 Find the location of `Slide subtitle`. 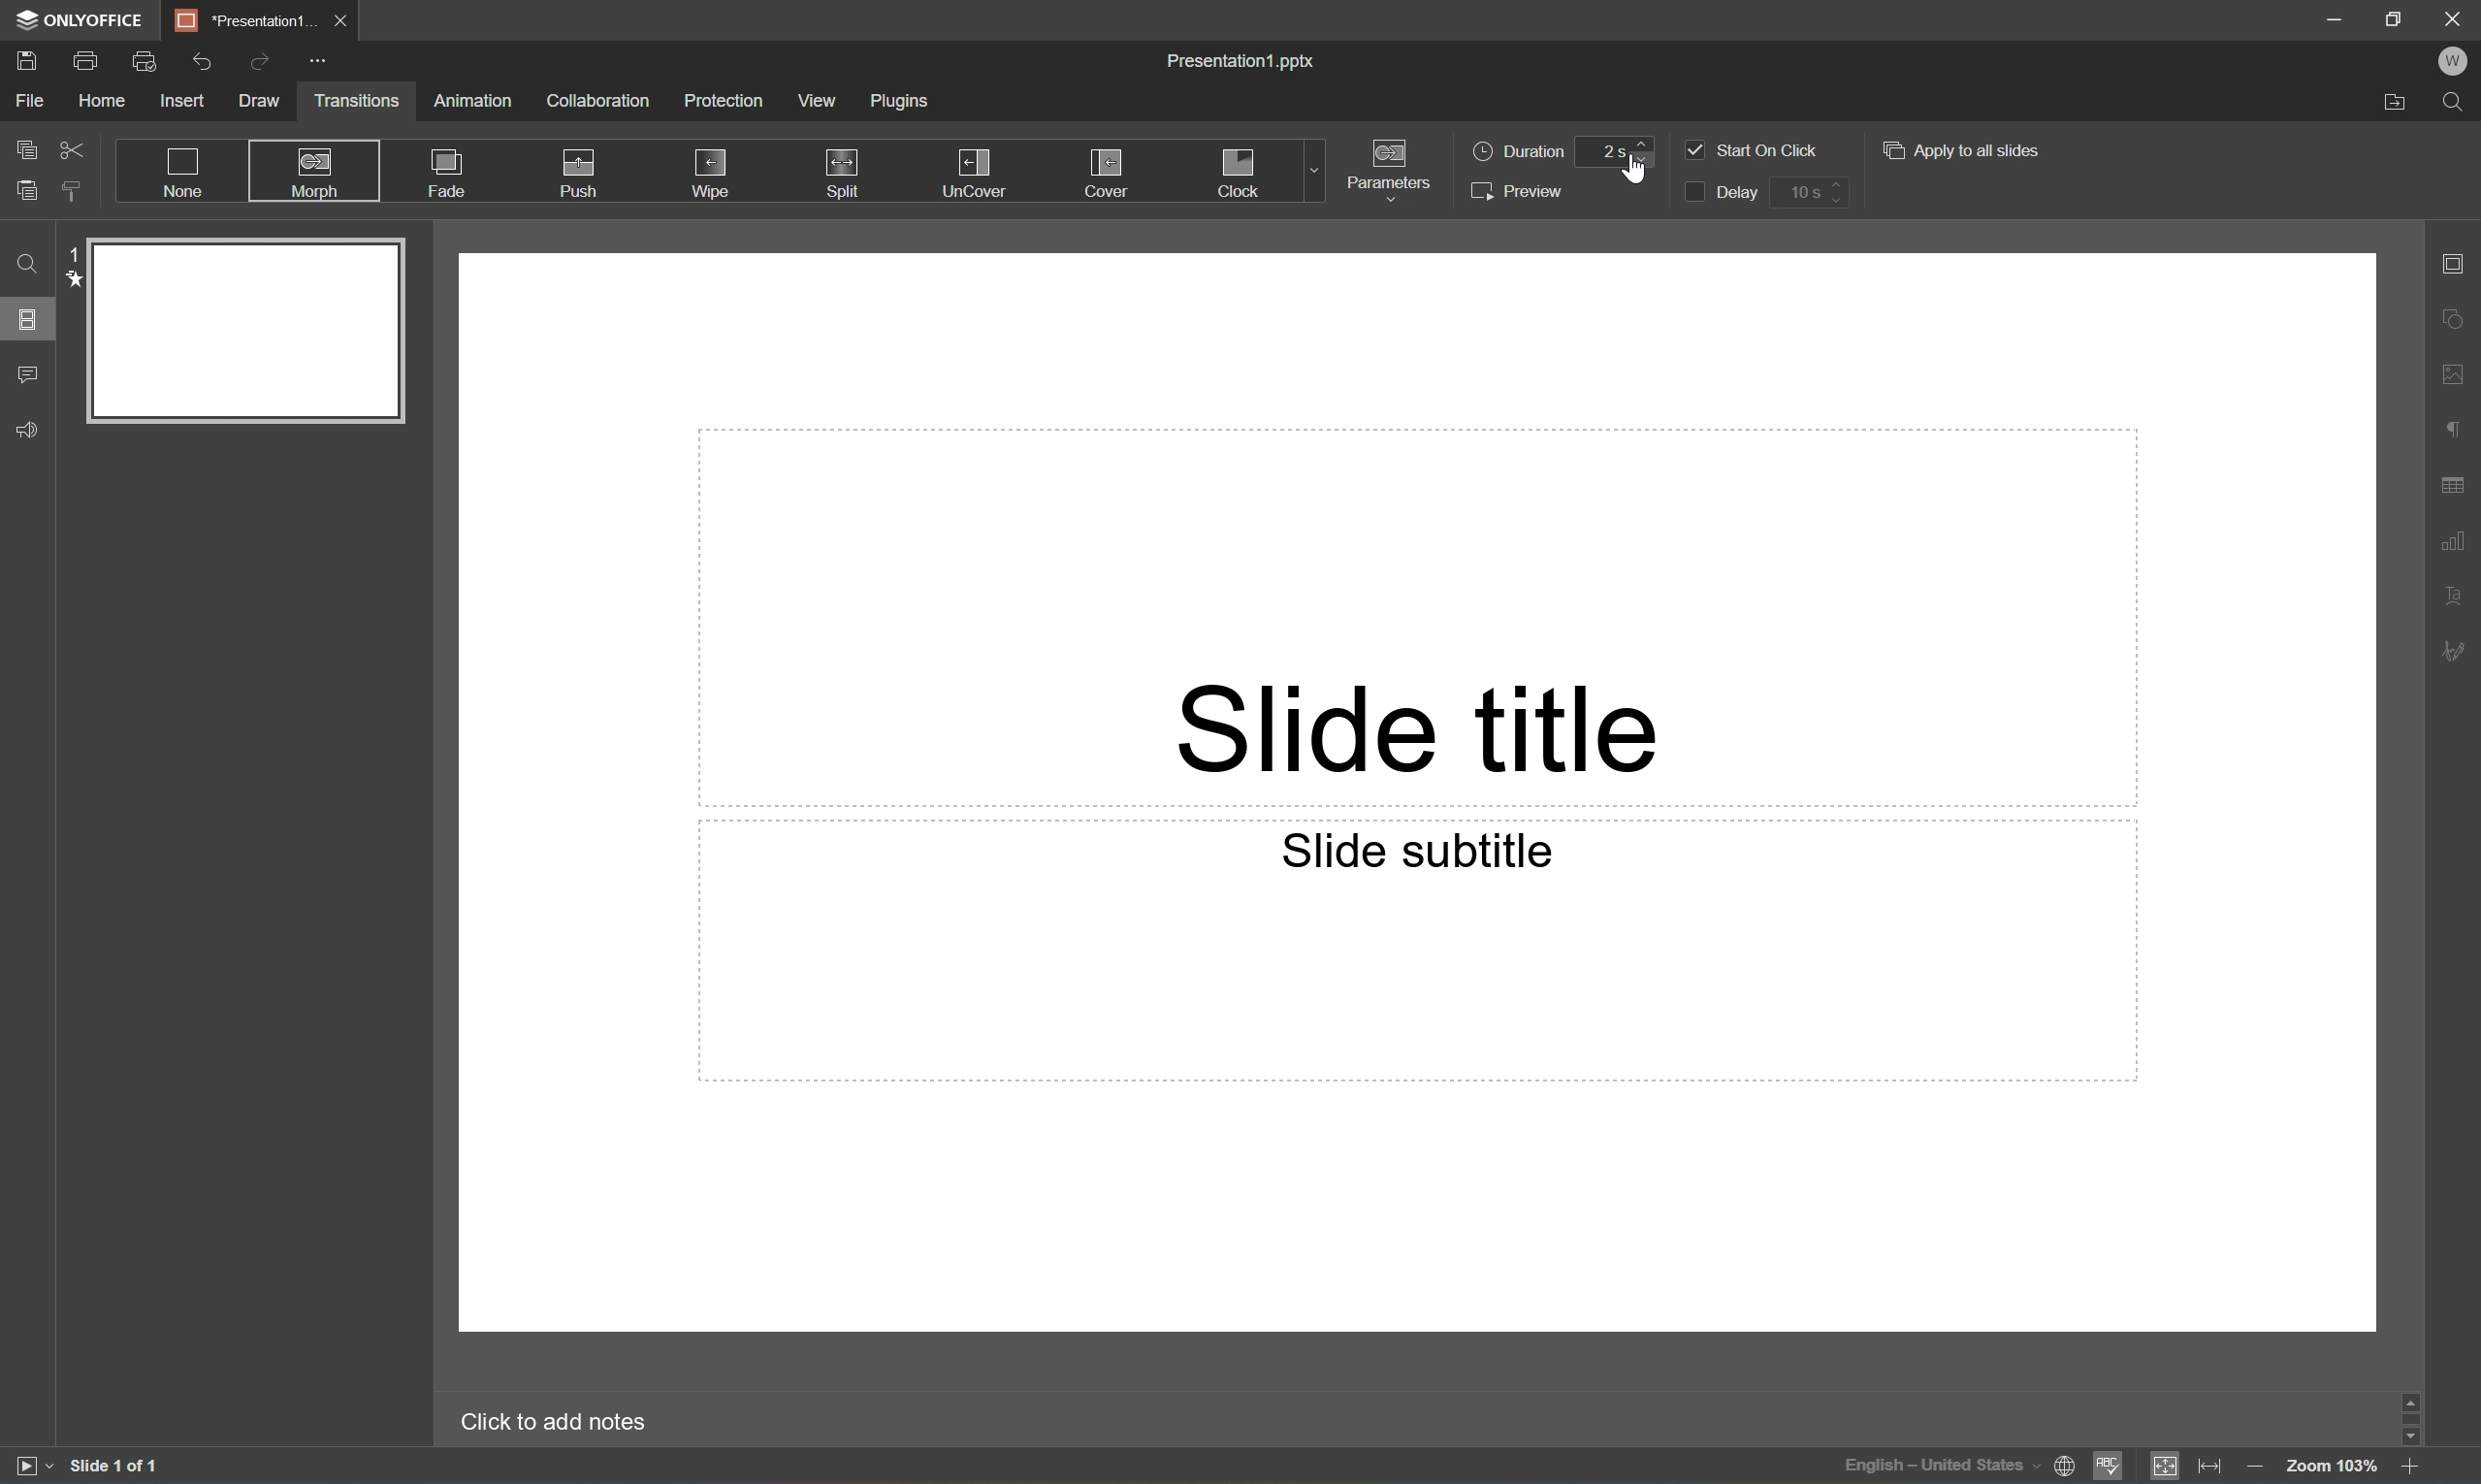

Slide subtitle is located at coordinates (1425, 850).